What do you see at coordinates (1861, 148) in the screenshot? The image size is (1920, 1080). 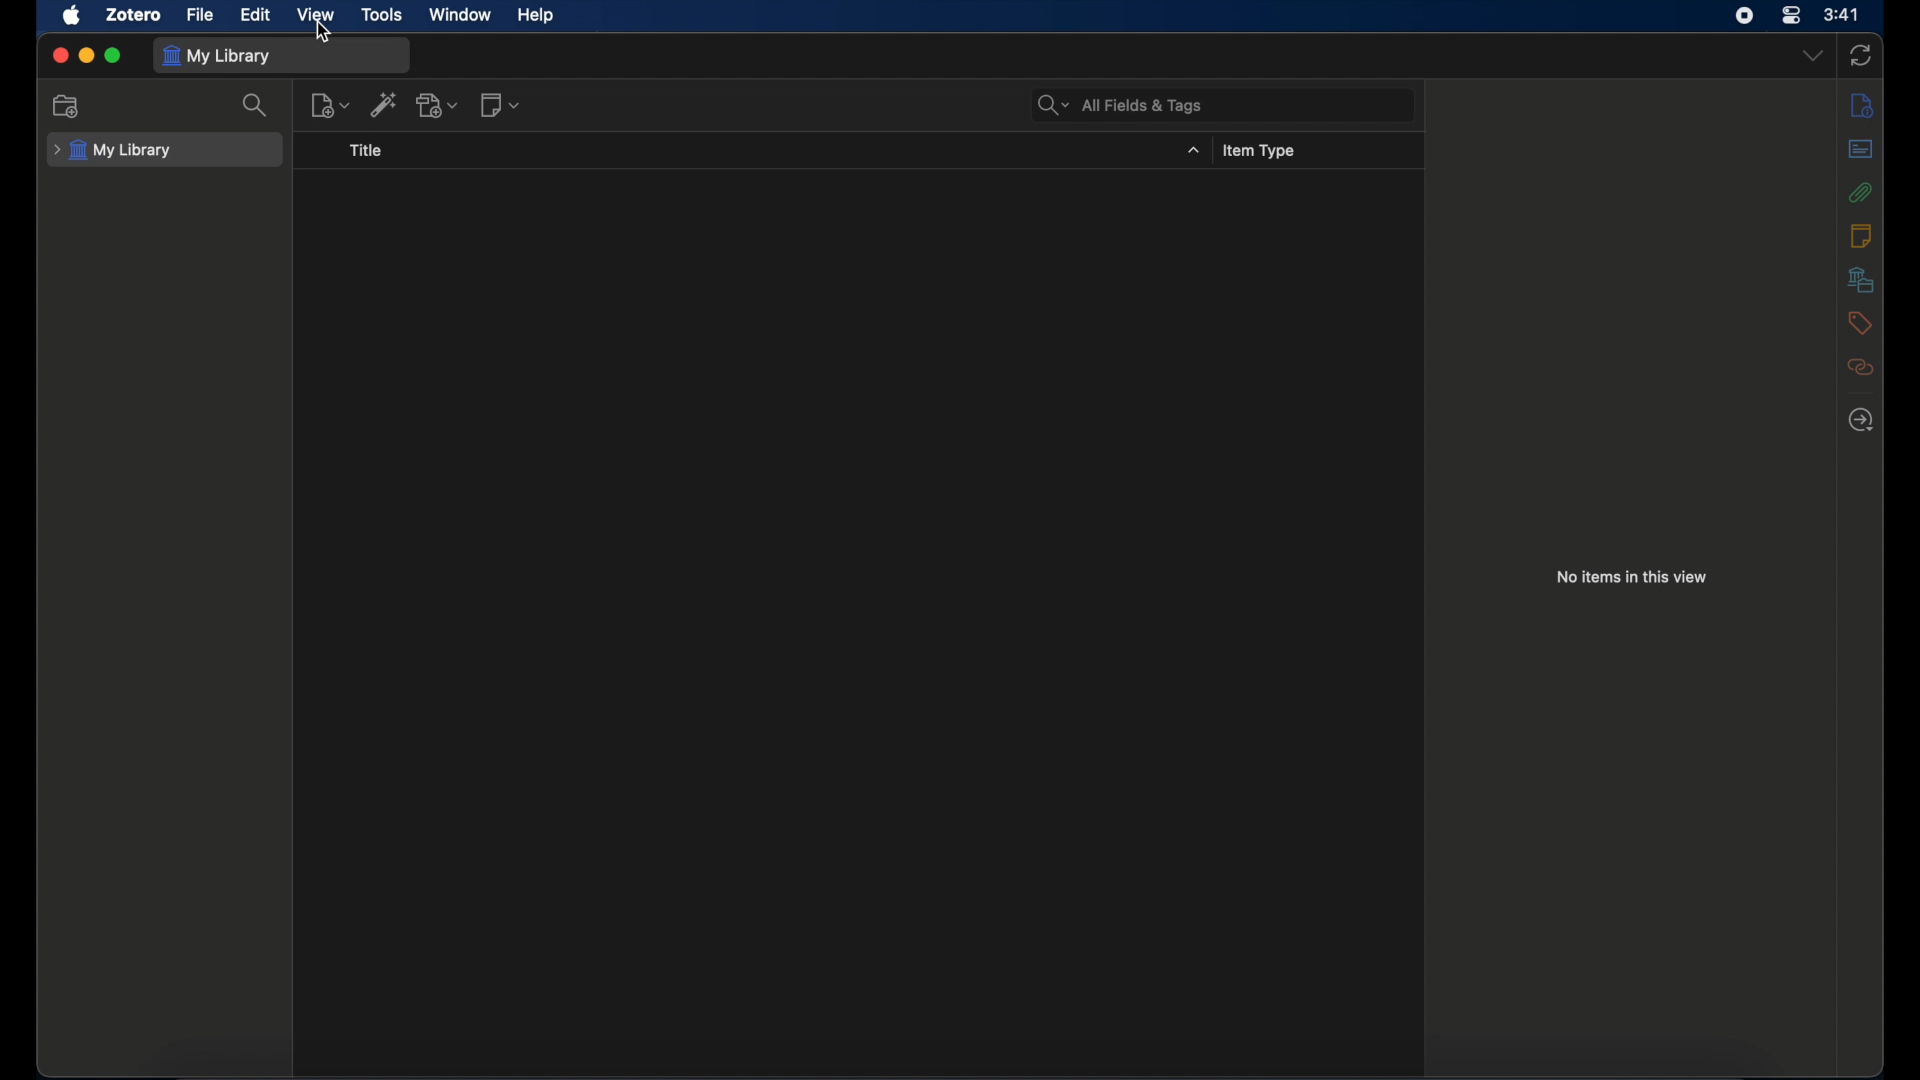 I see `abstract` at bounding box center [1861, 148].